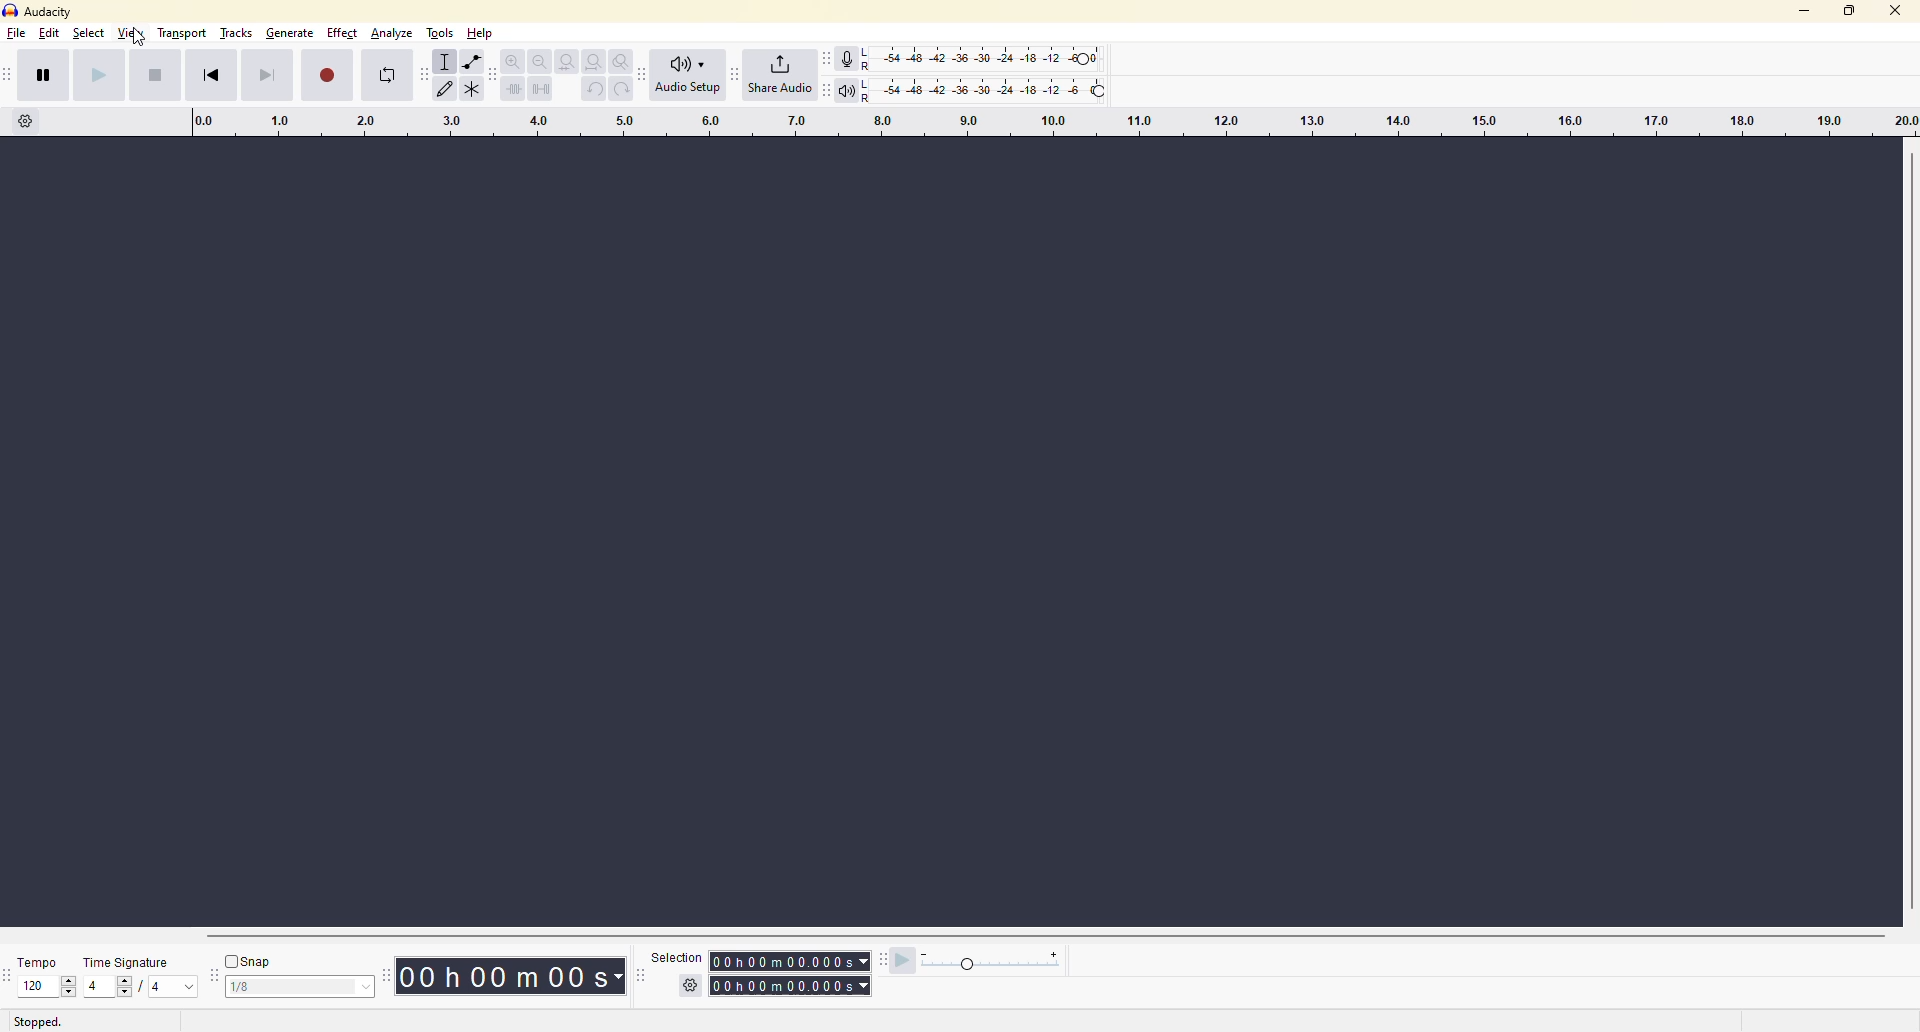  What do you see at coordinates (592, 90) in the screenshot?
I see `undo` at bounding box center [592, 90].